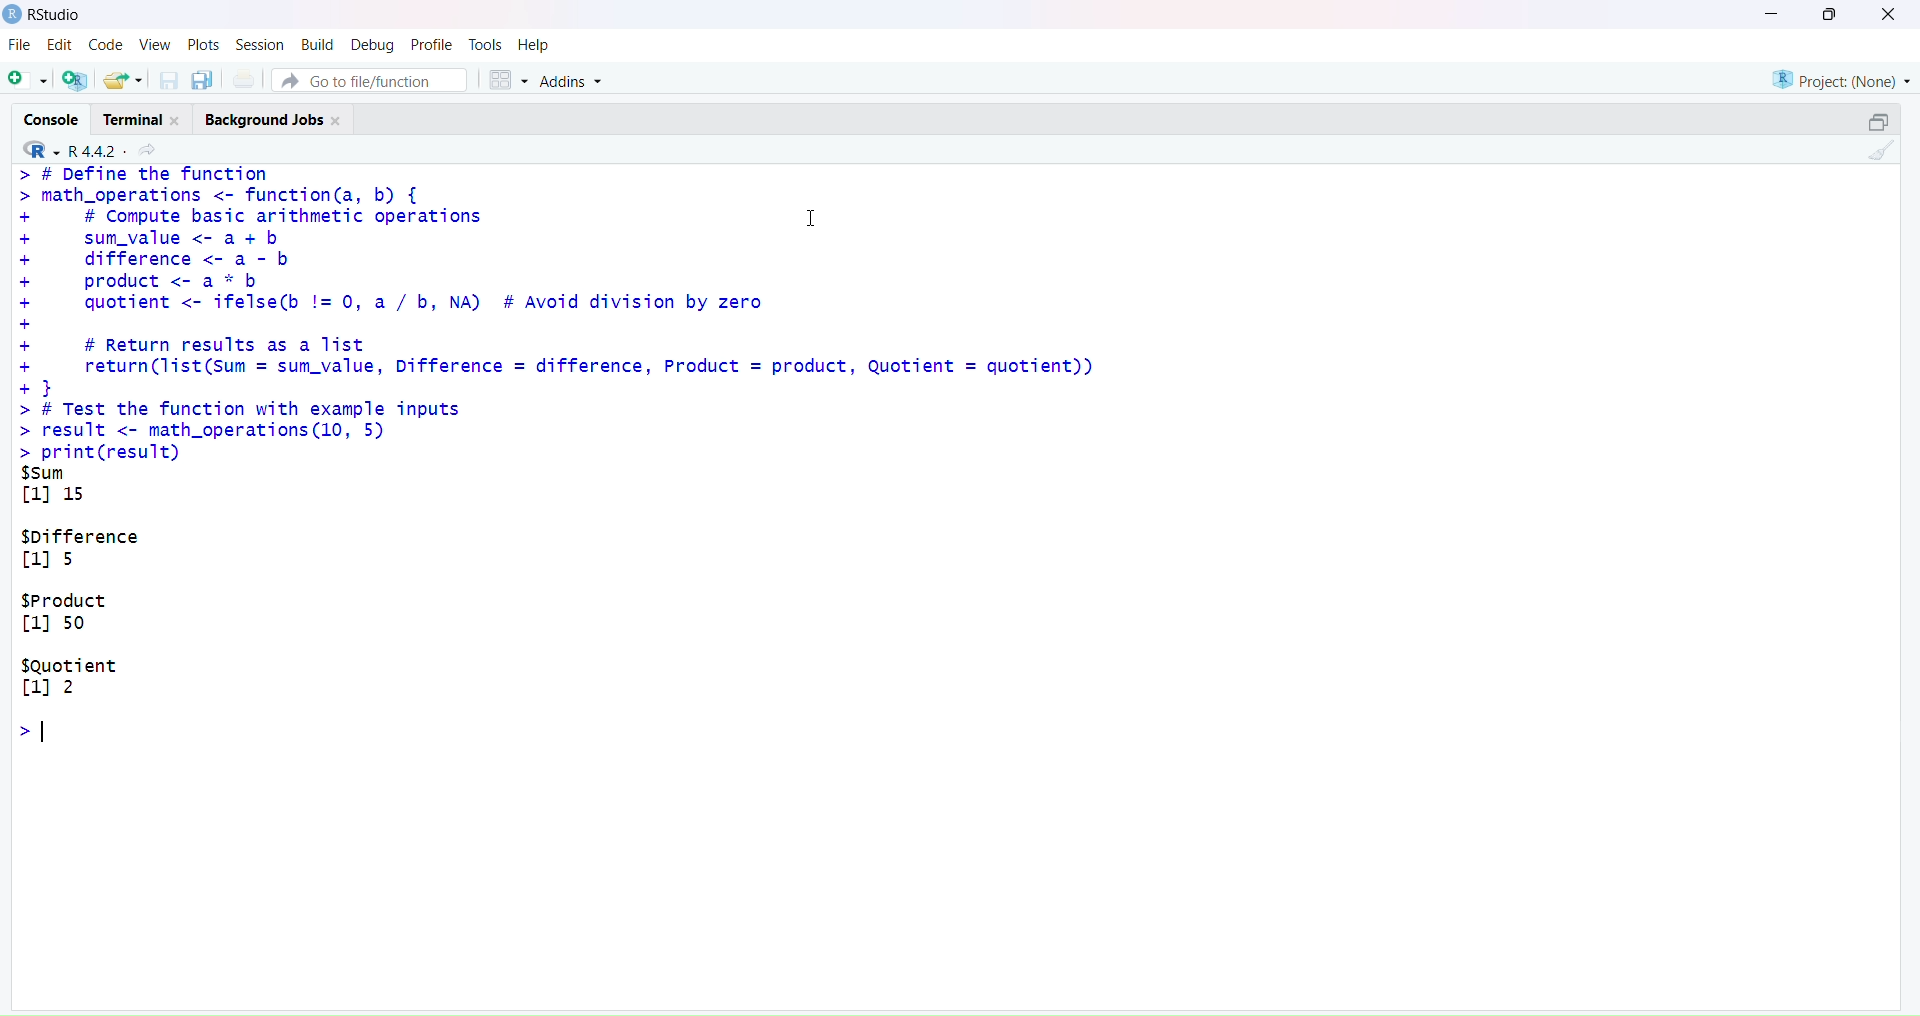  What do you see at coordinates (103, 47) in the screenshot?
I see `Code` at bounding box center [103, 47].